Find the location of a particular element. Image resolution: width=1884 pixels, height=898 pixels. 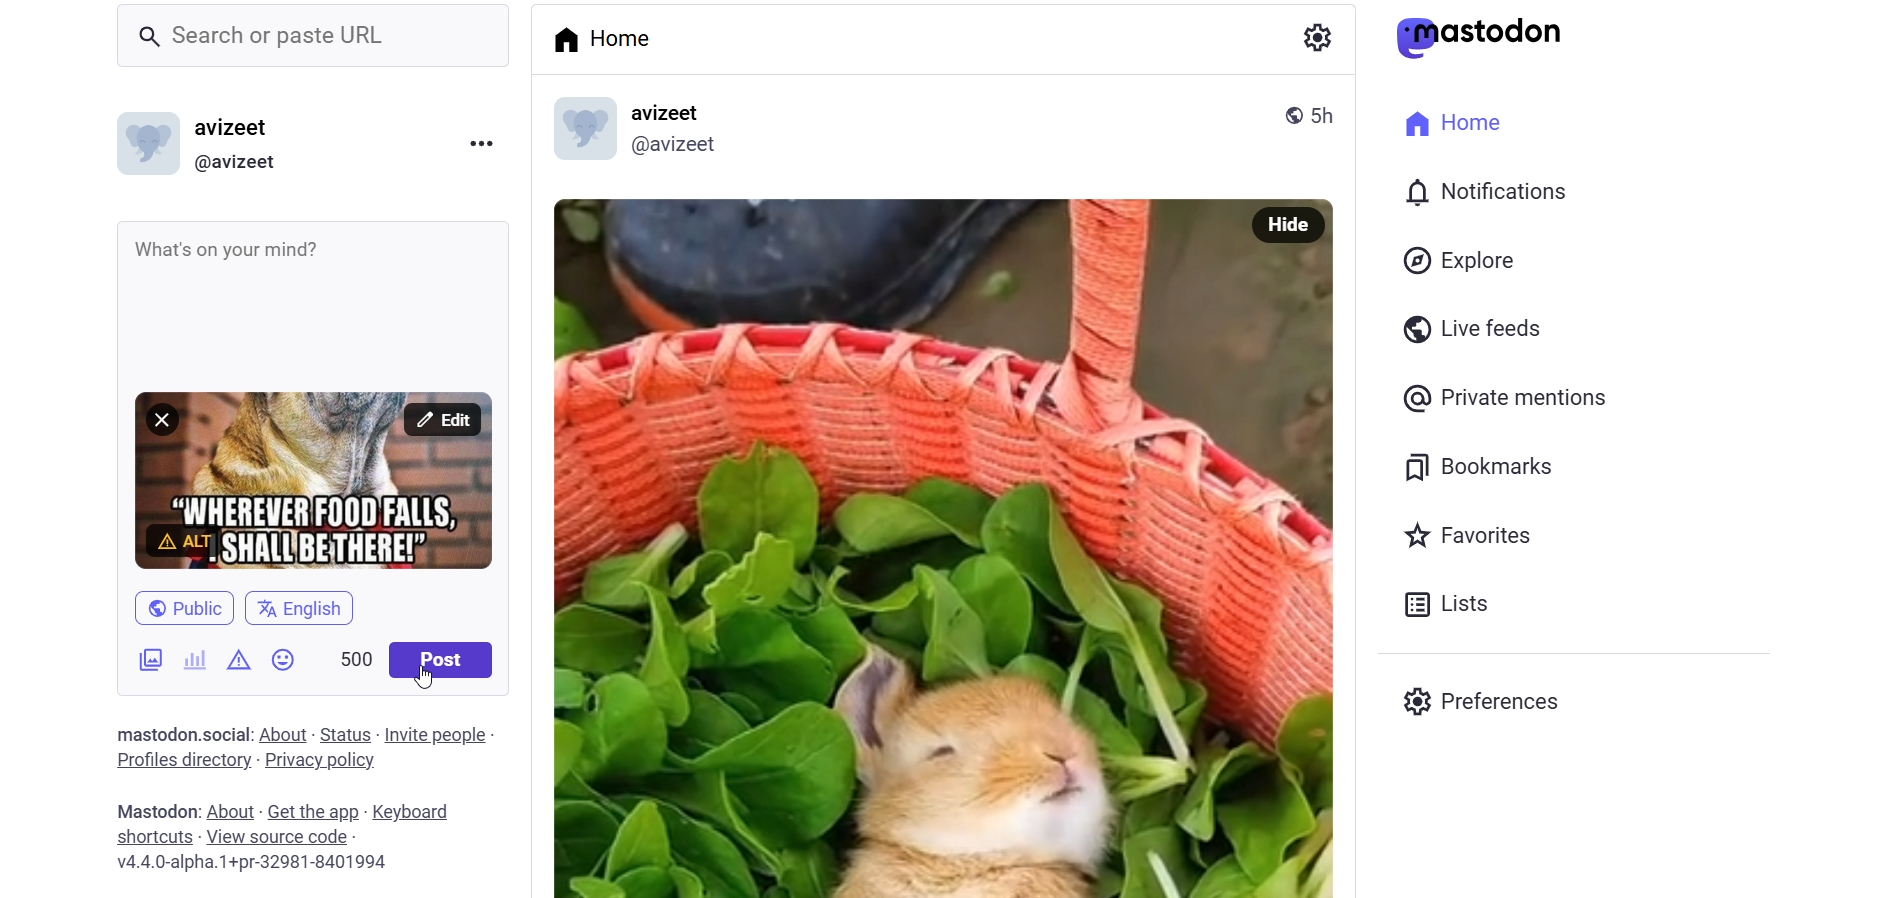

social is located at coordinates (226, 735).